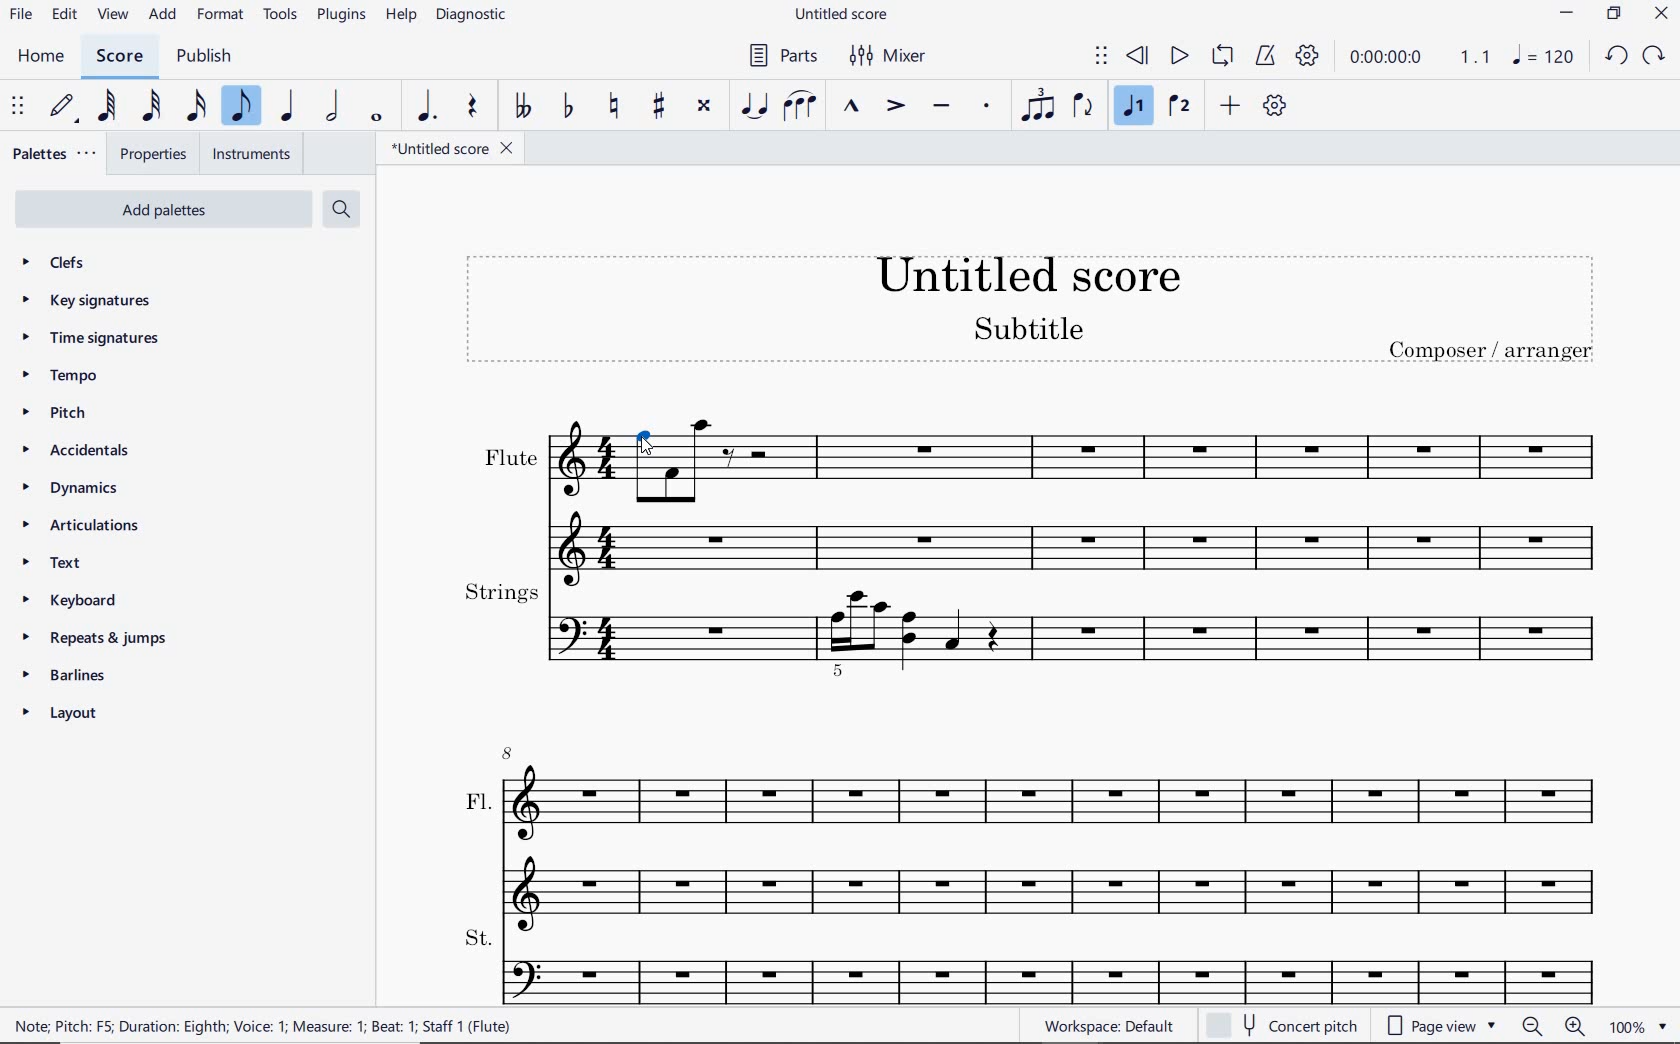 The width and height of the screenshot is (1680, 1044). I want to click on HELP, so click(400, 17).